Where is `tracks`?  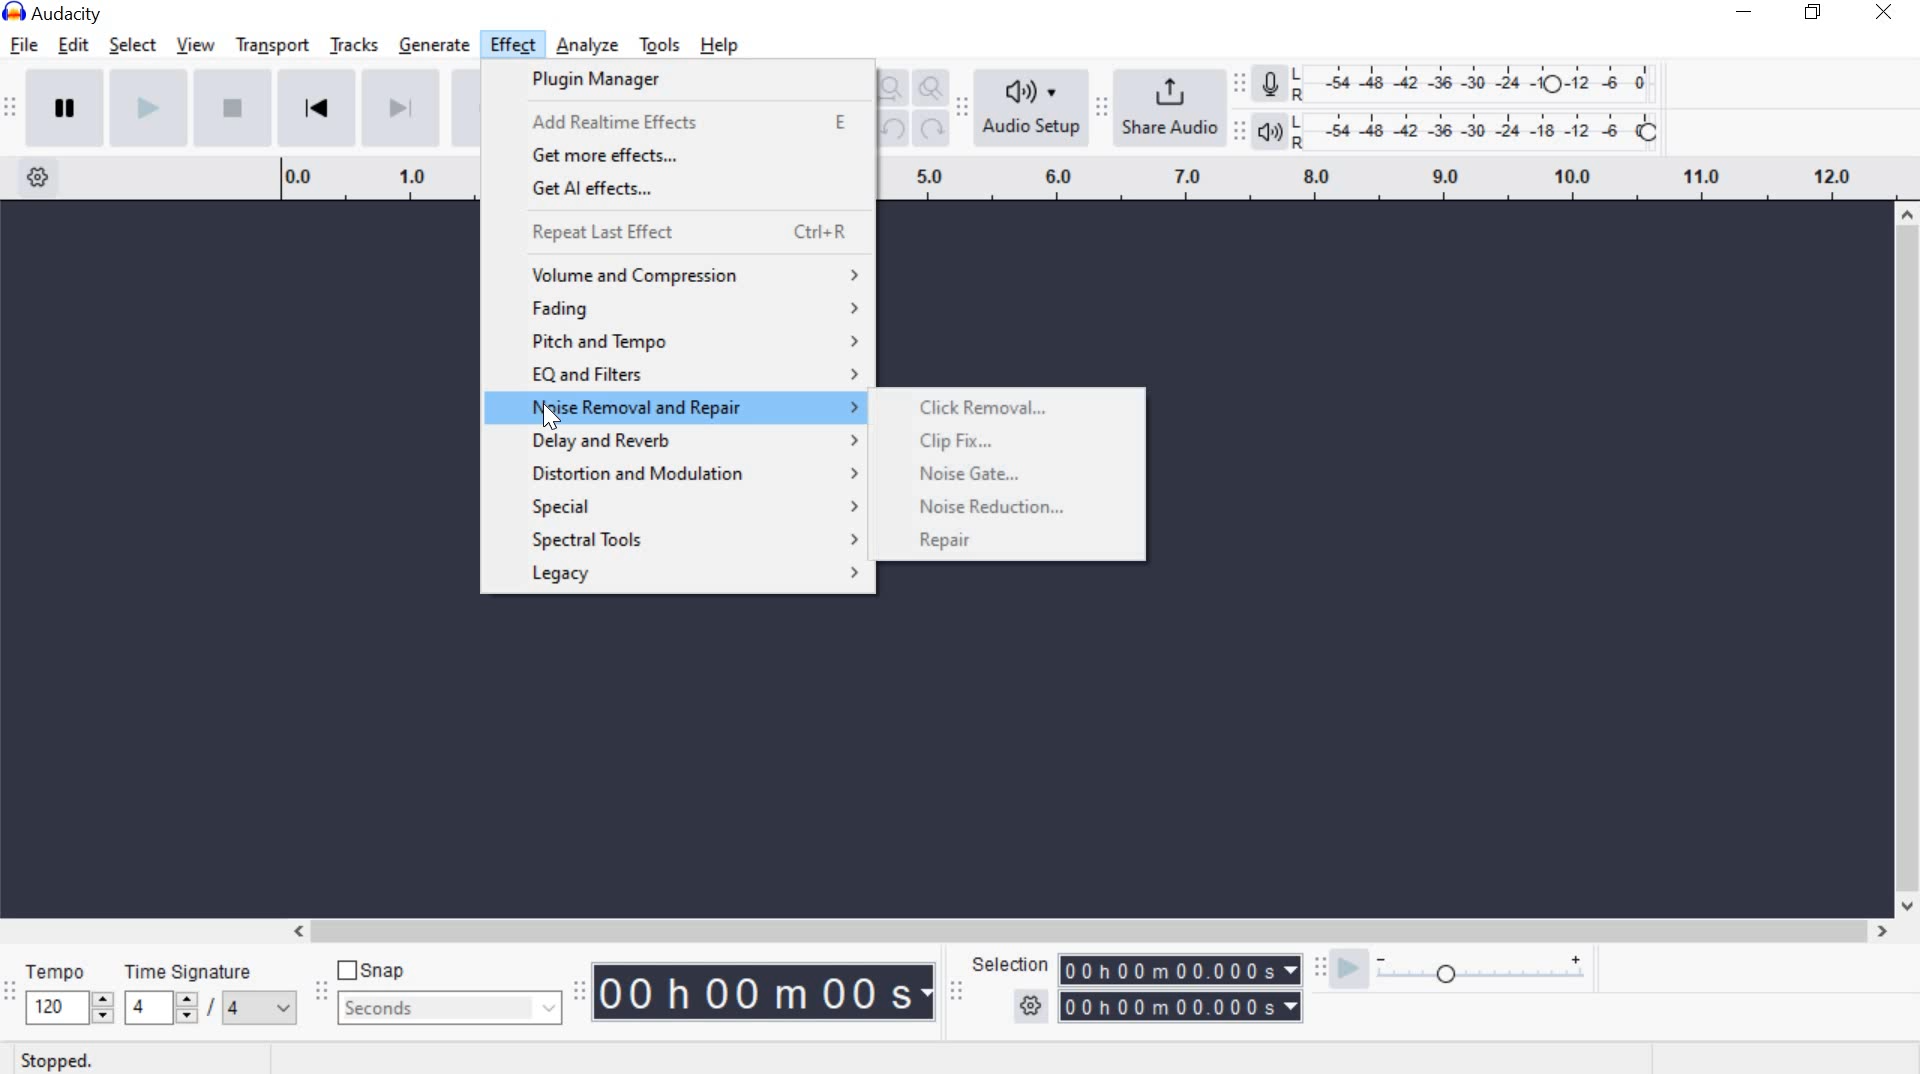
tracks is located at coordinates (350, 48).